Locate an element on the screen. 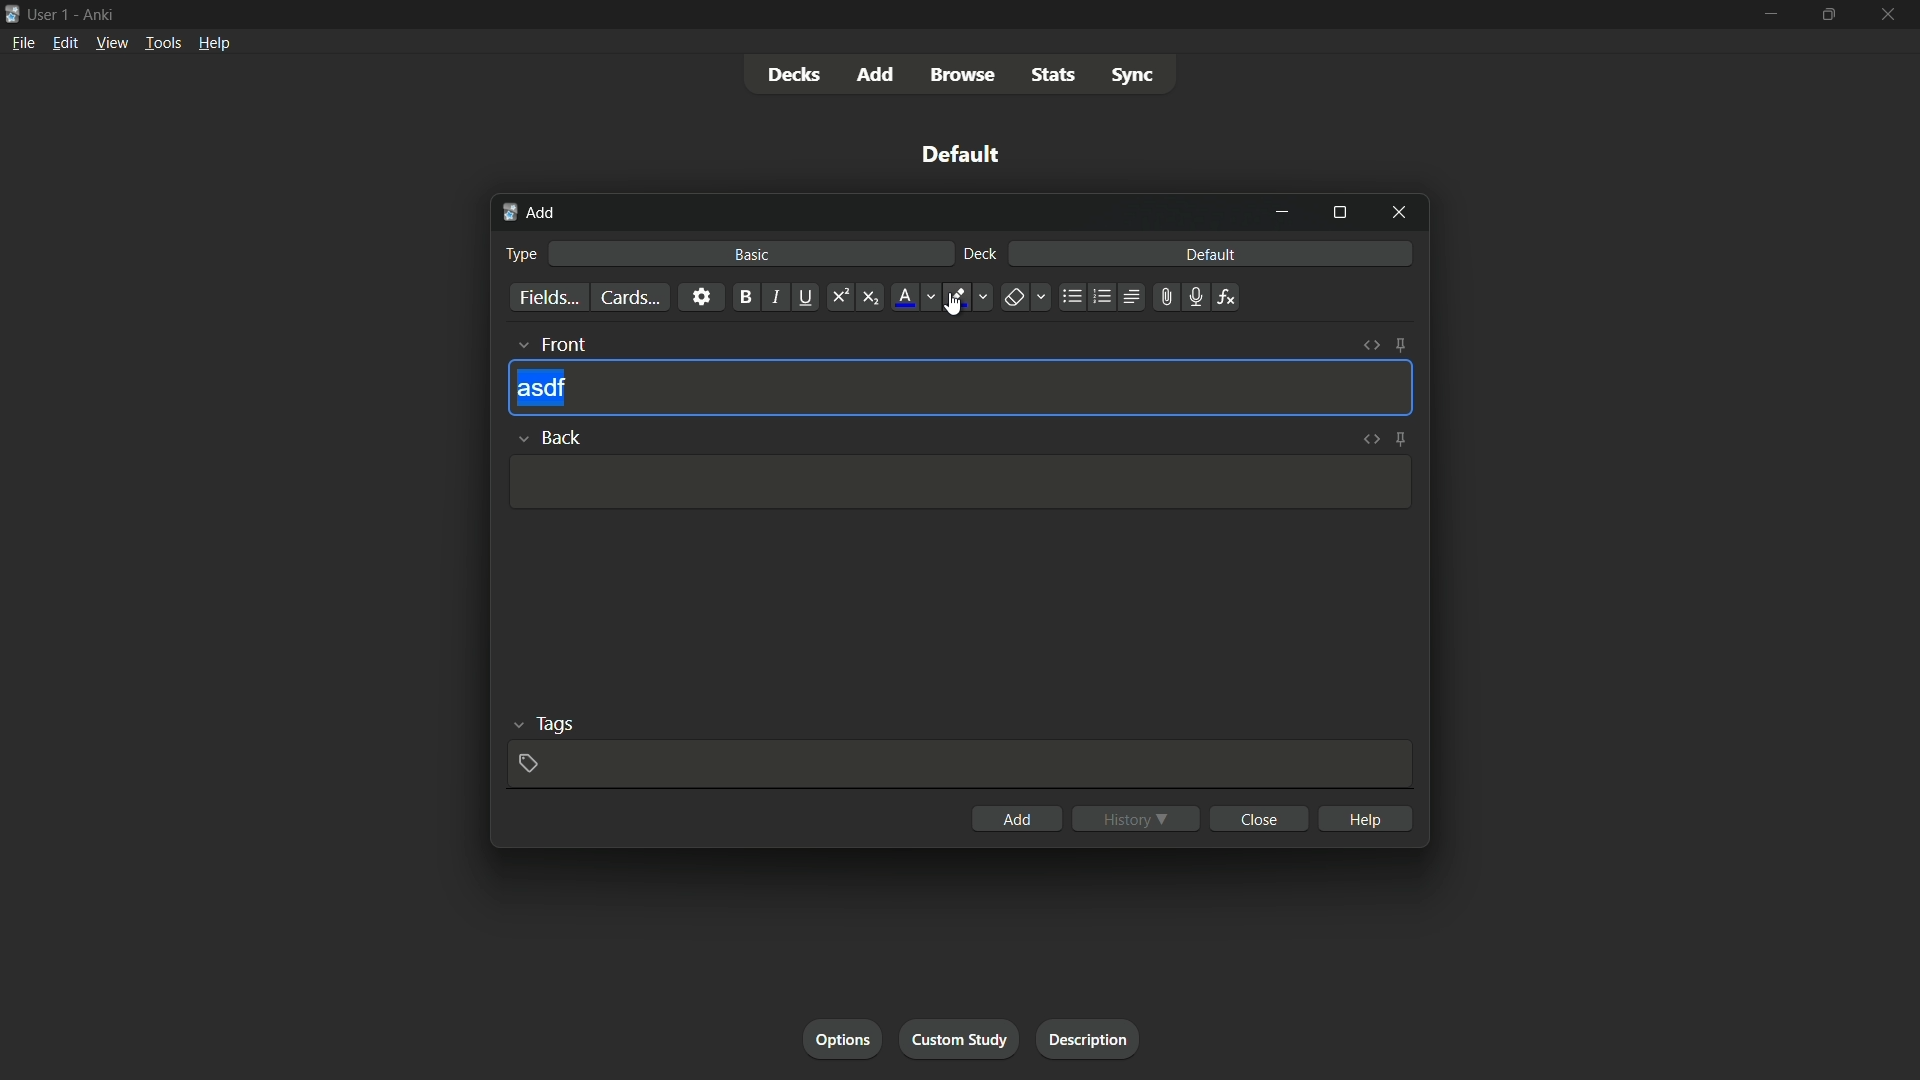  toggle sticky is located at coordinates (1400, 437).